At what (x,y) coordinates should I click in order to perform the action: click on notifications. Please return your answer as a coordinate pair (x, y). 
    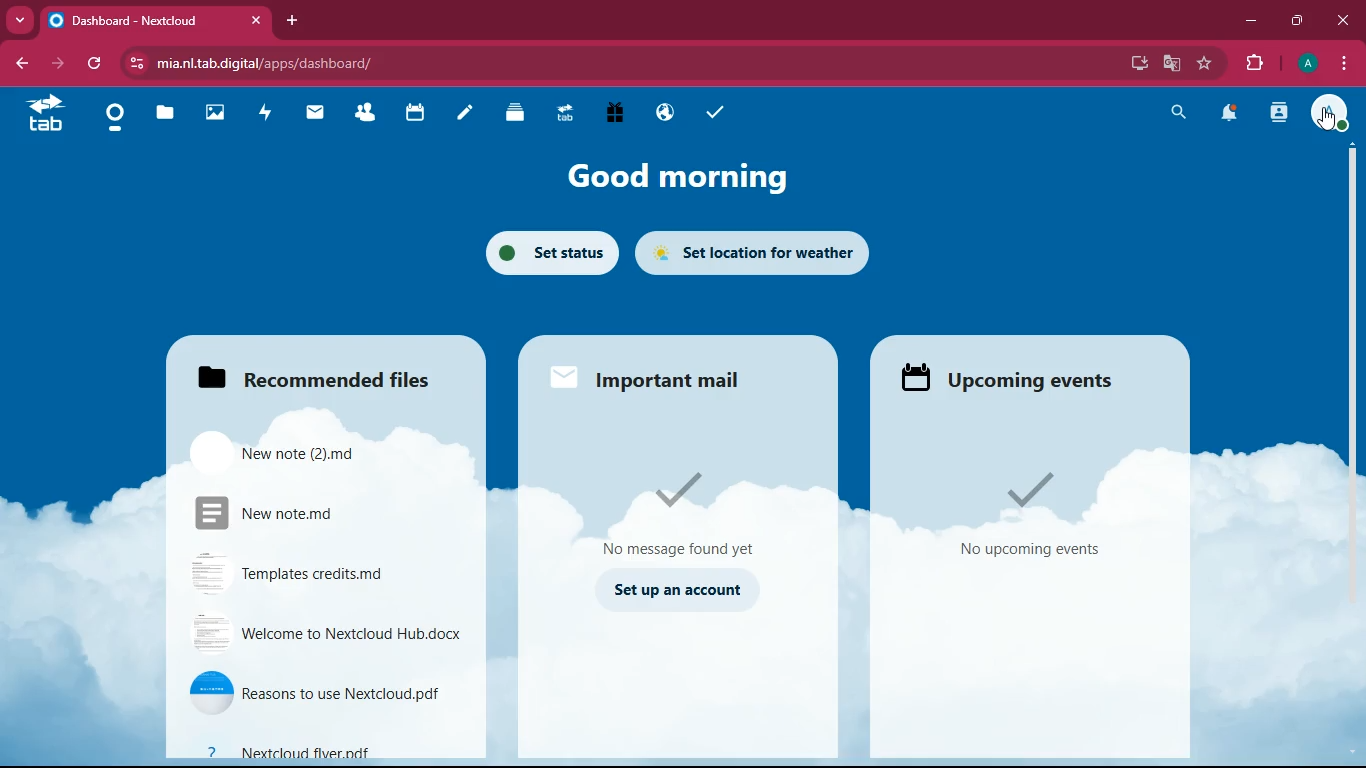
    Looking at the image, I should click on (1231, 115).